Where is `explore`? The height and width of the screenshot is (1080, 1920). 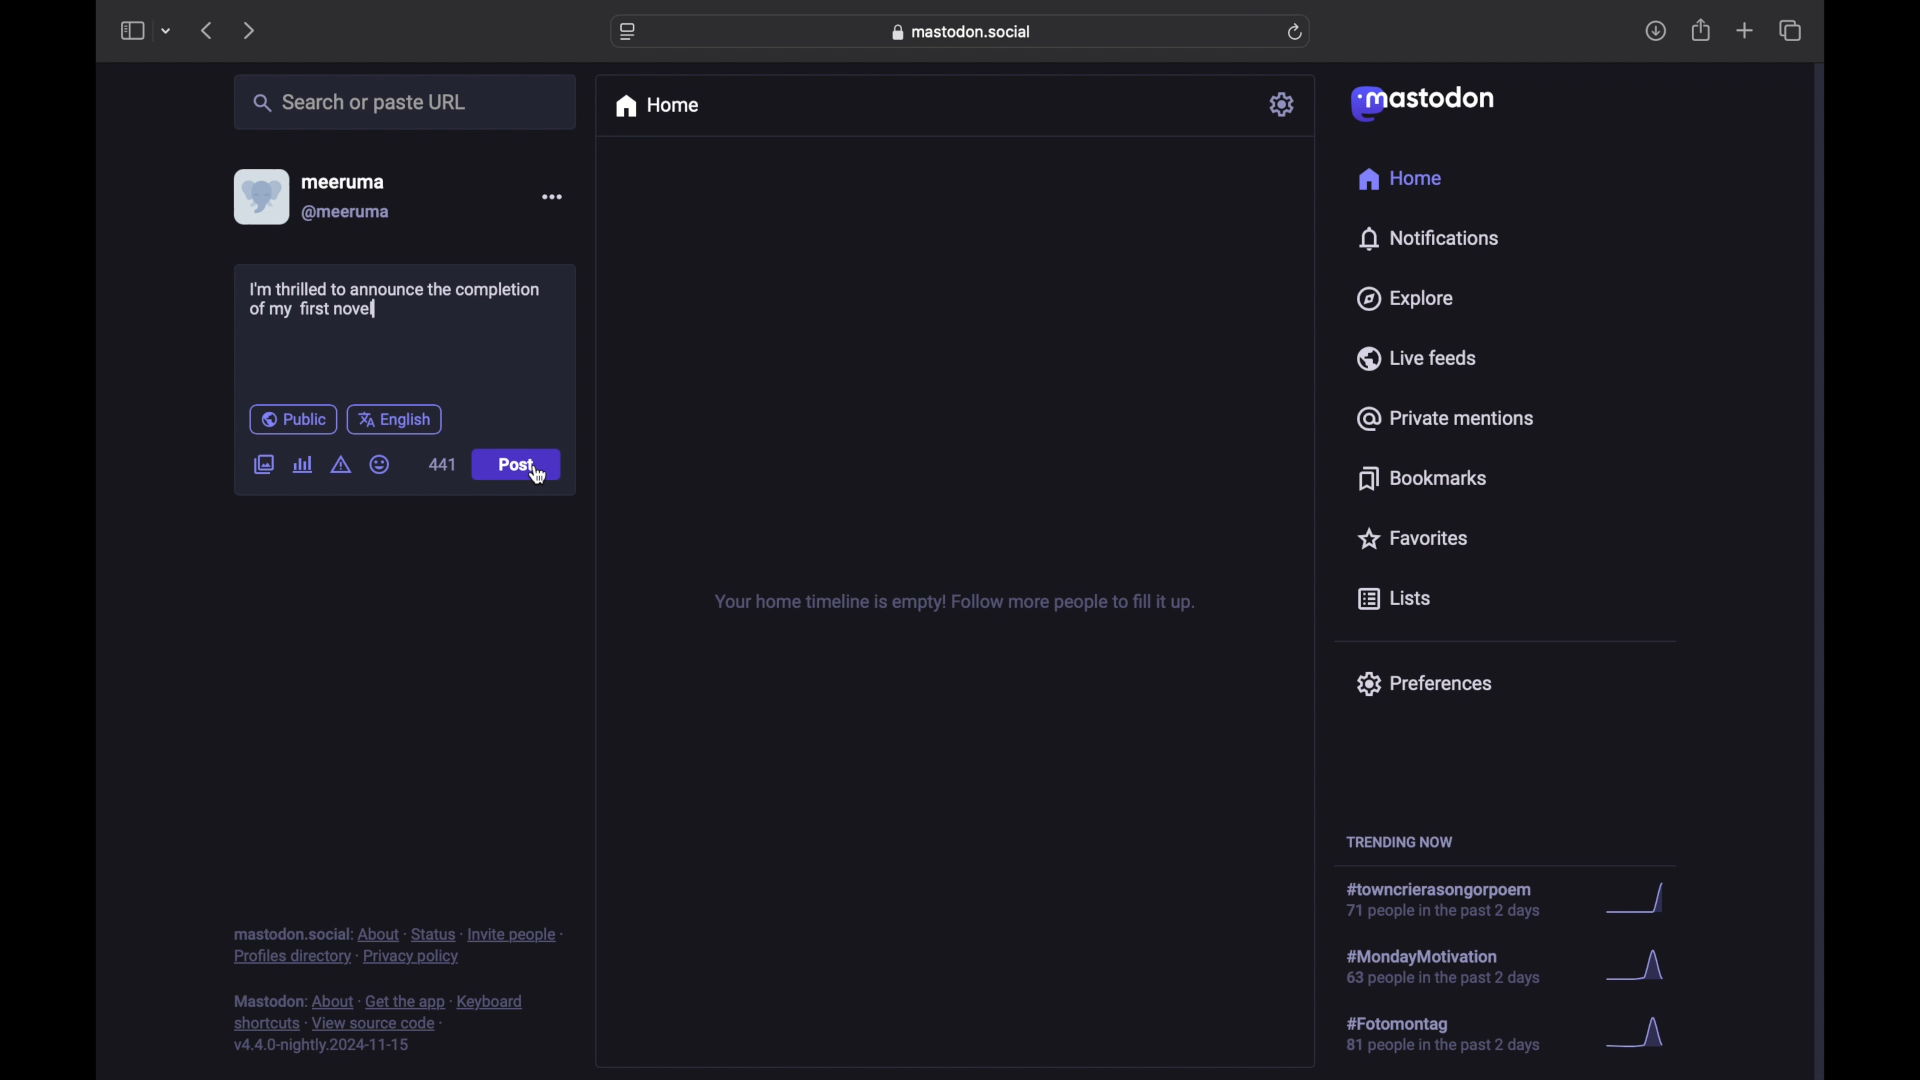
explore is located at coordinates (1406, 299).